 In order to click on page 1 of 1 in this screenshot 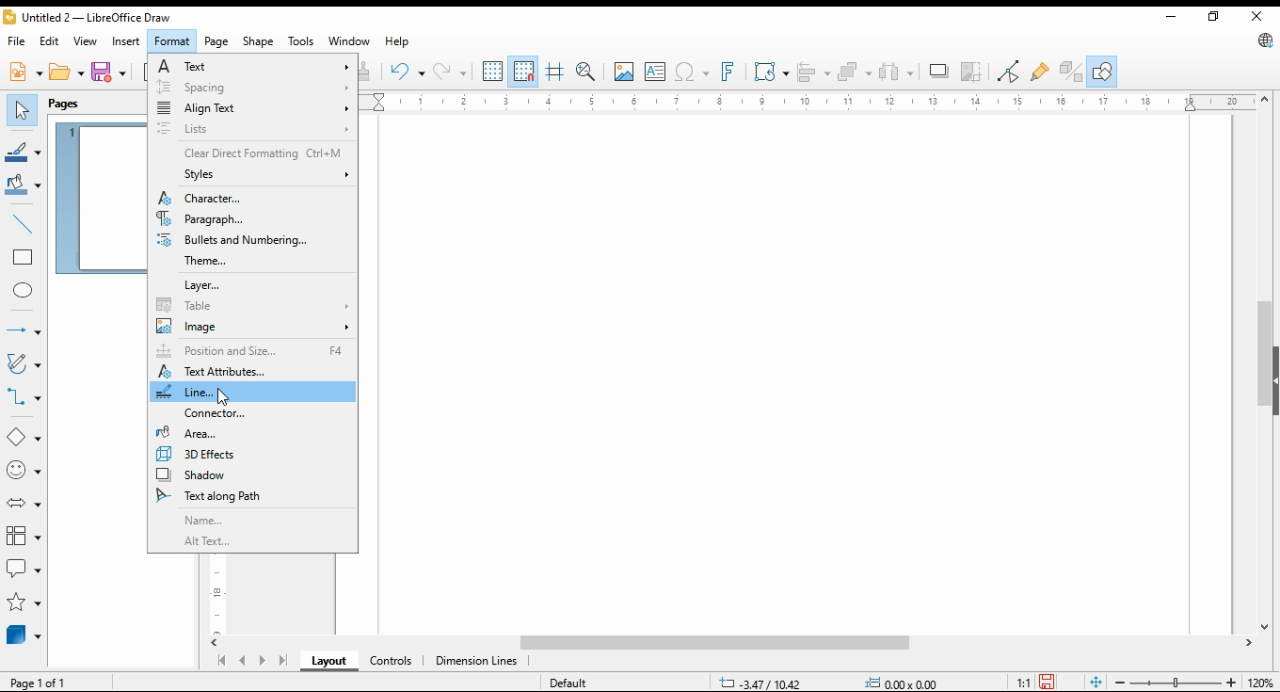, I will do `click(40, 682)`.